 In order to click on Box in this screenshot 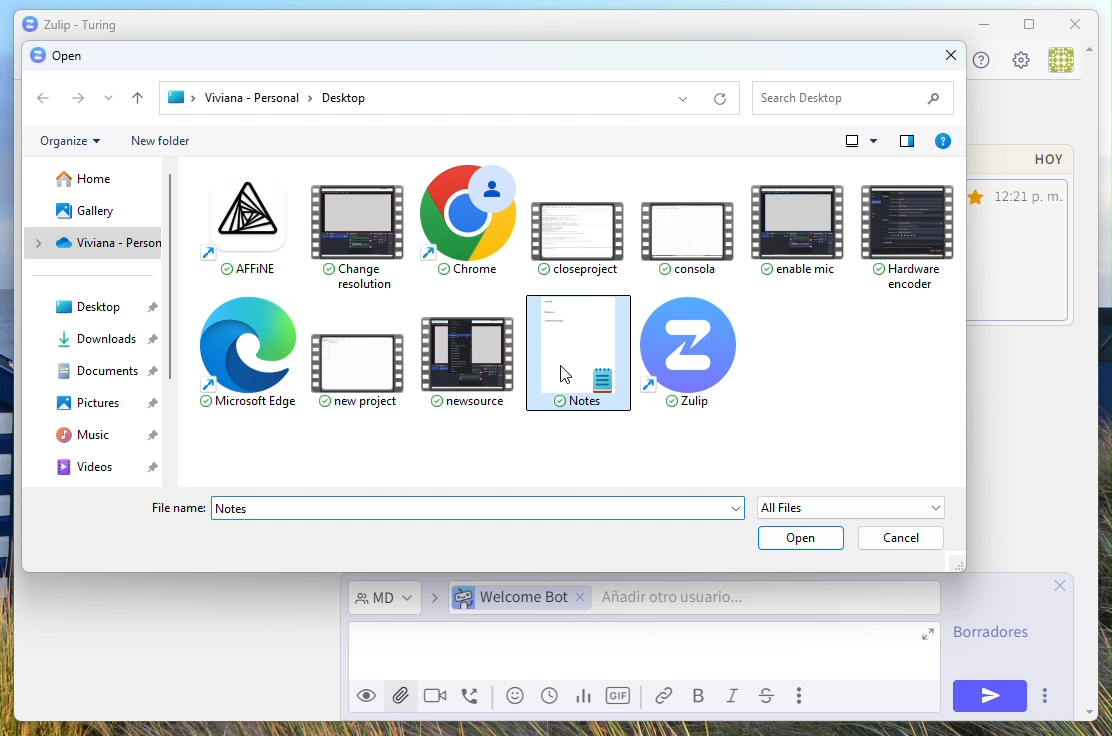, I will do `click(1028, 26)`.